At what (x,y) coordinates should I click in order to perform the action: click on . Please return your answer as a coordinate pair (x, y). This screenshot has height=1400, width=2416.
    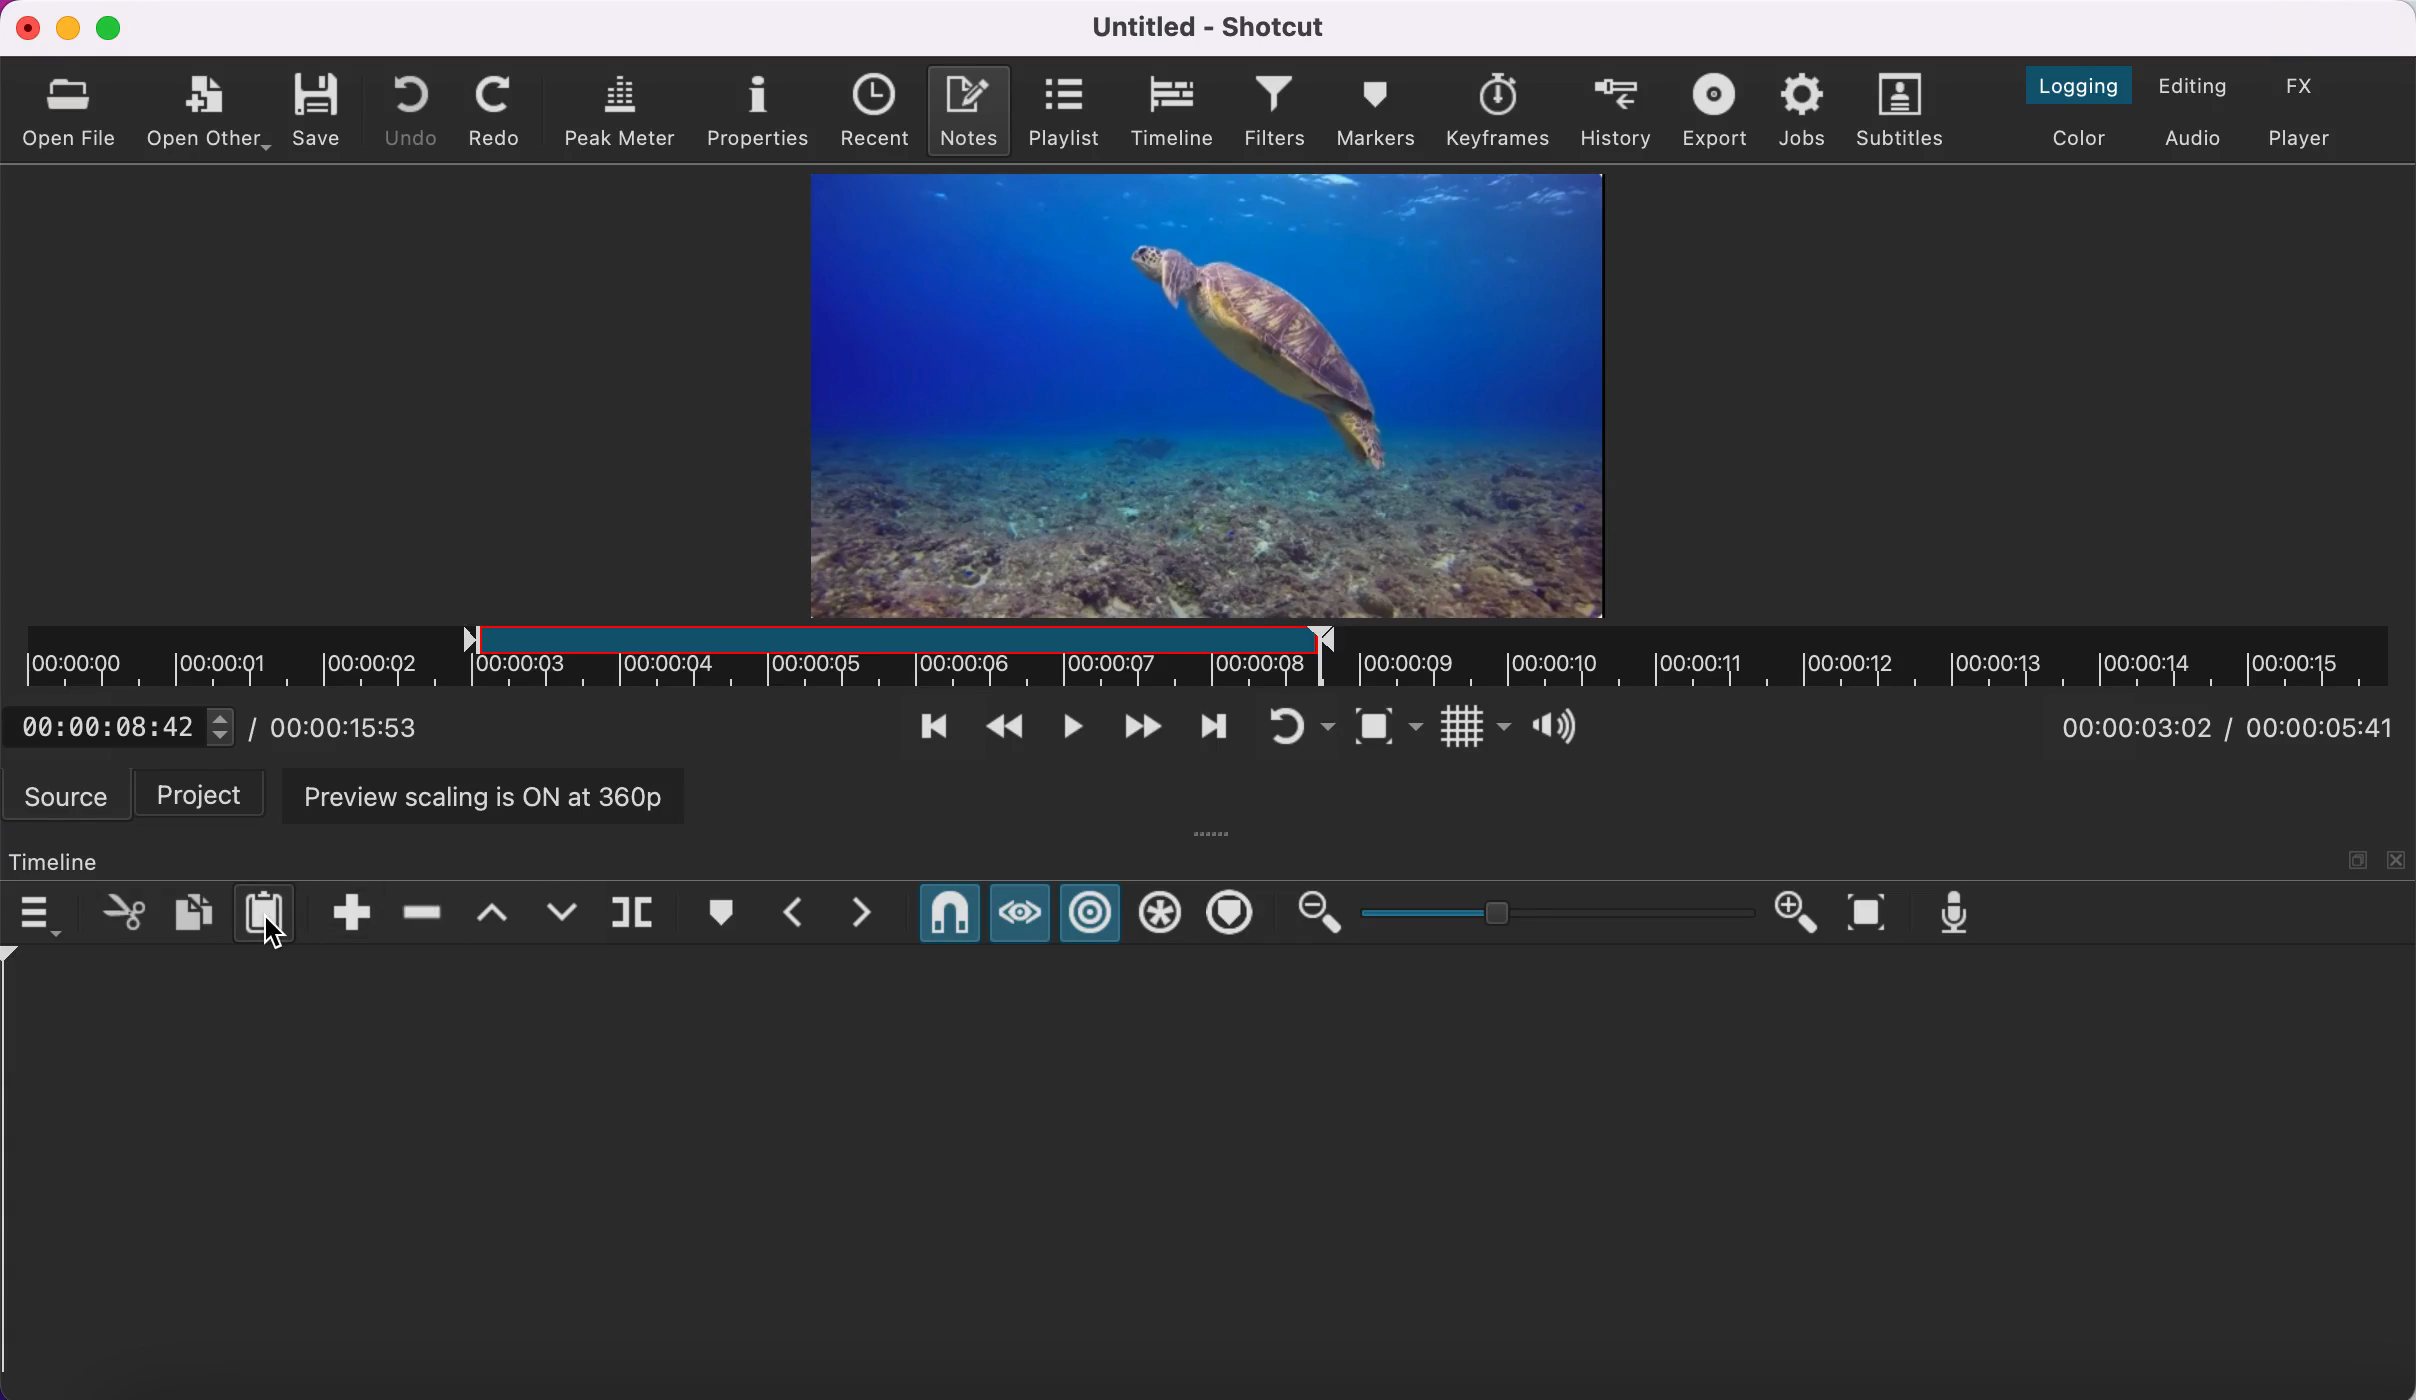
    Looking at the image, I should click on (1291, 727).